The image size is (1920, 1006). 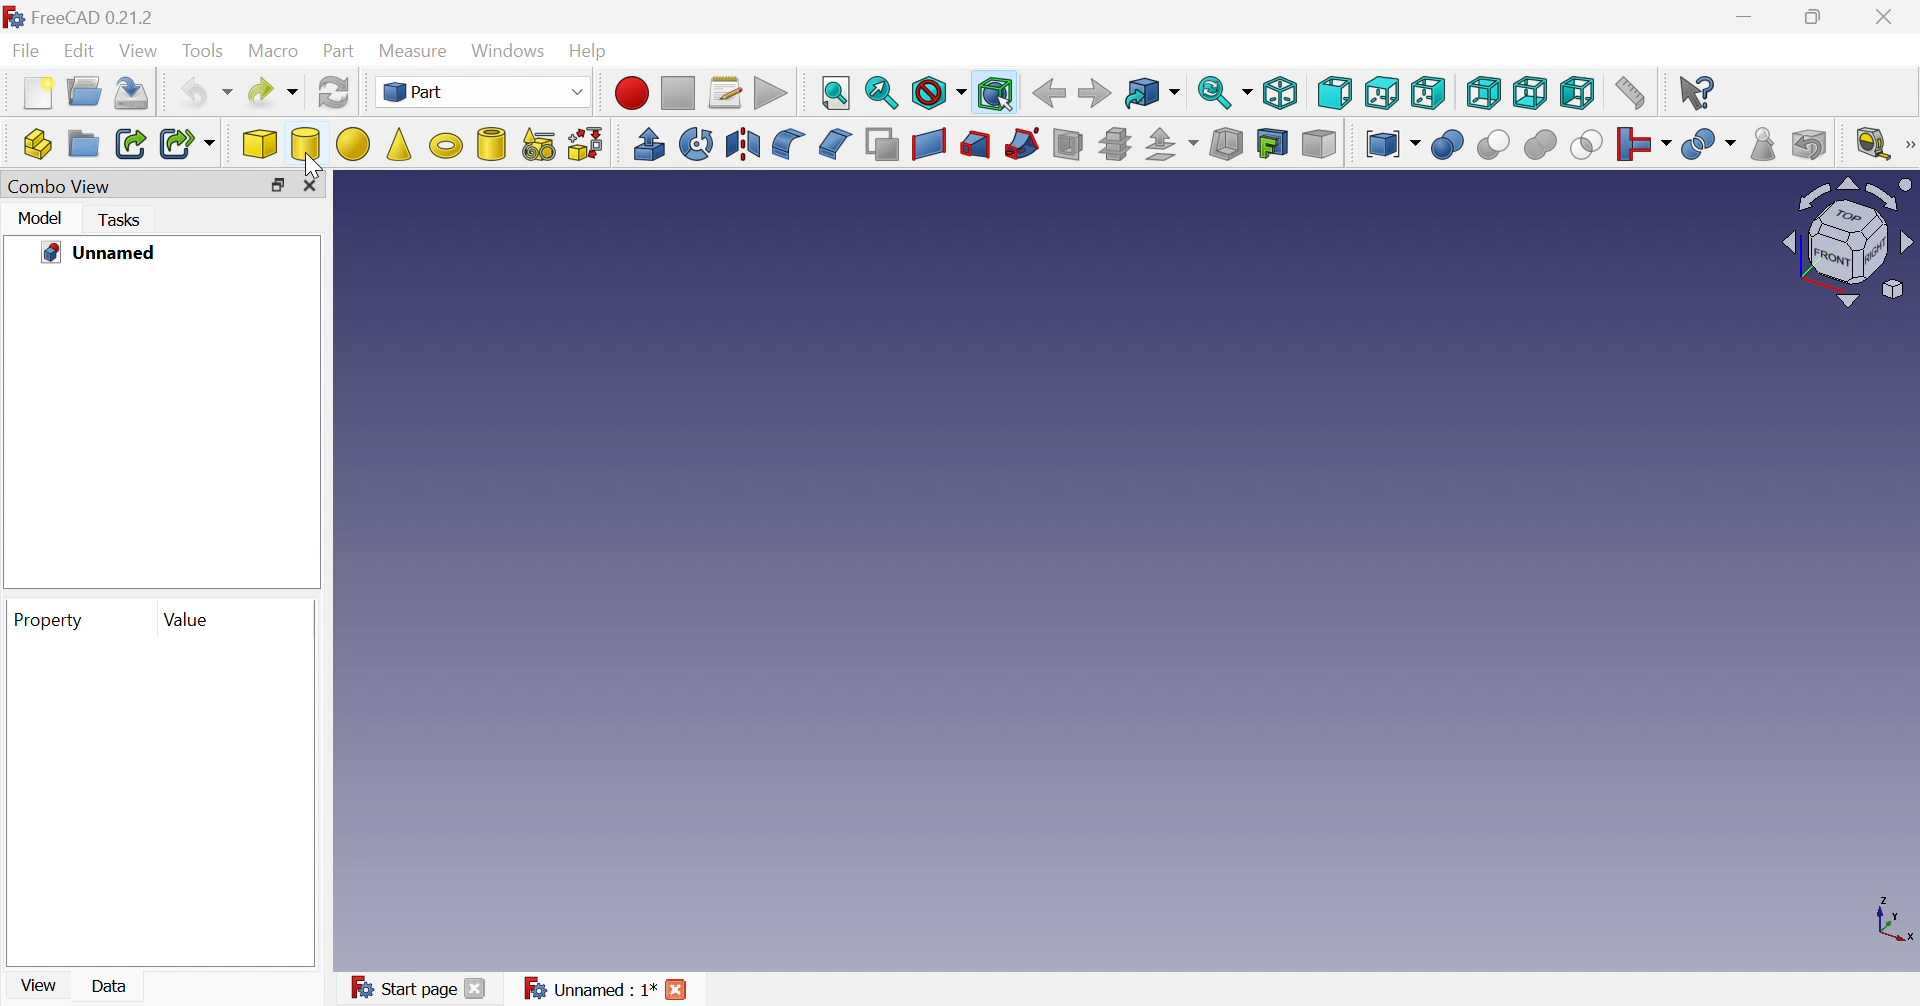 I want to click on Make face from wires, so click(x=882, y=147).